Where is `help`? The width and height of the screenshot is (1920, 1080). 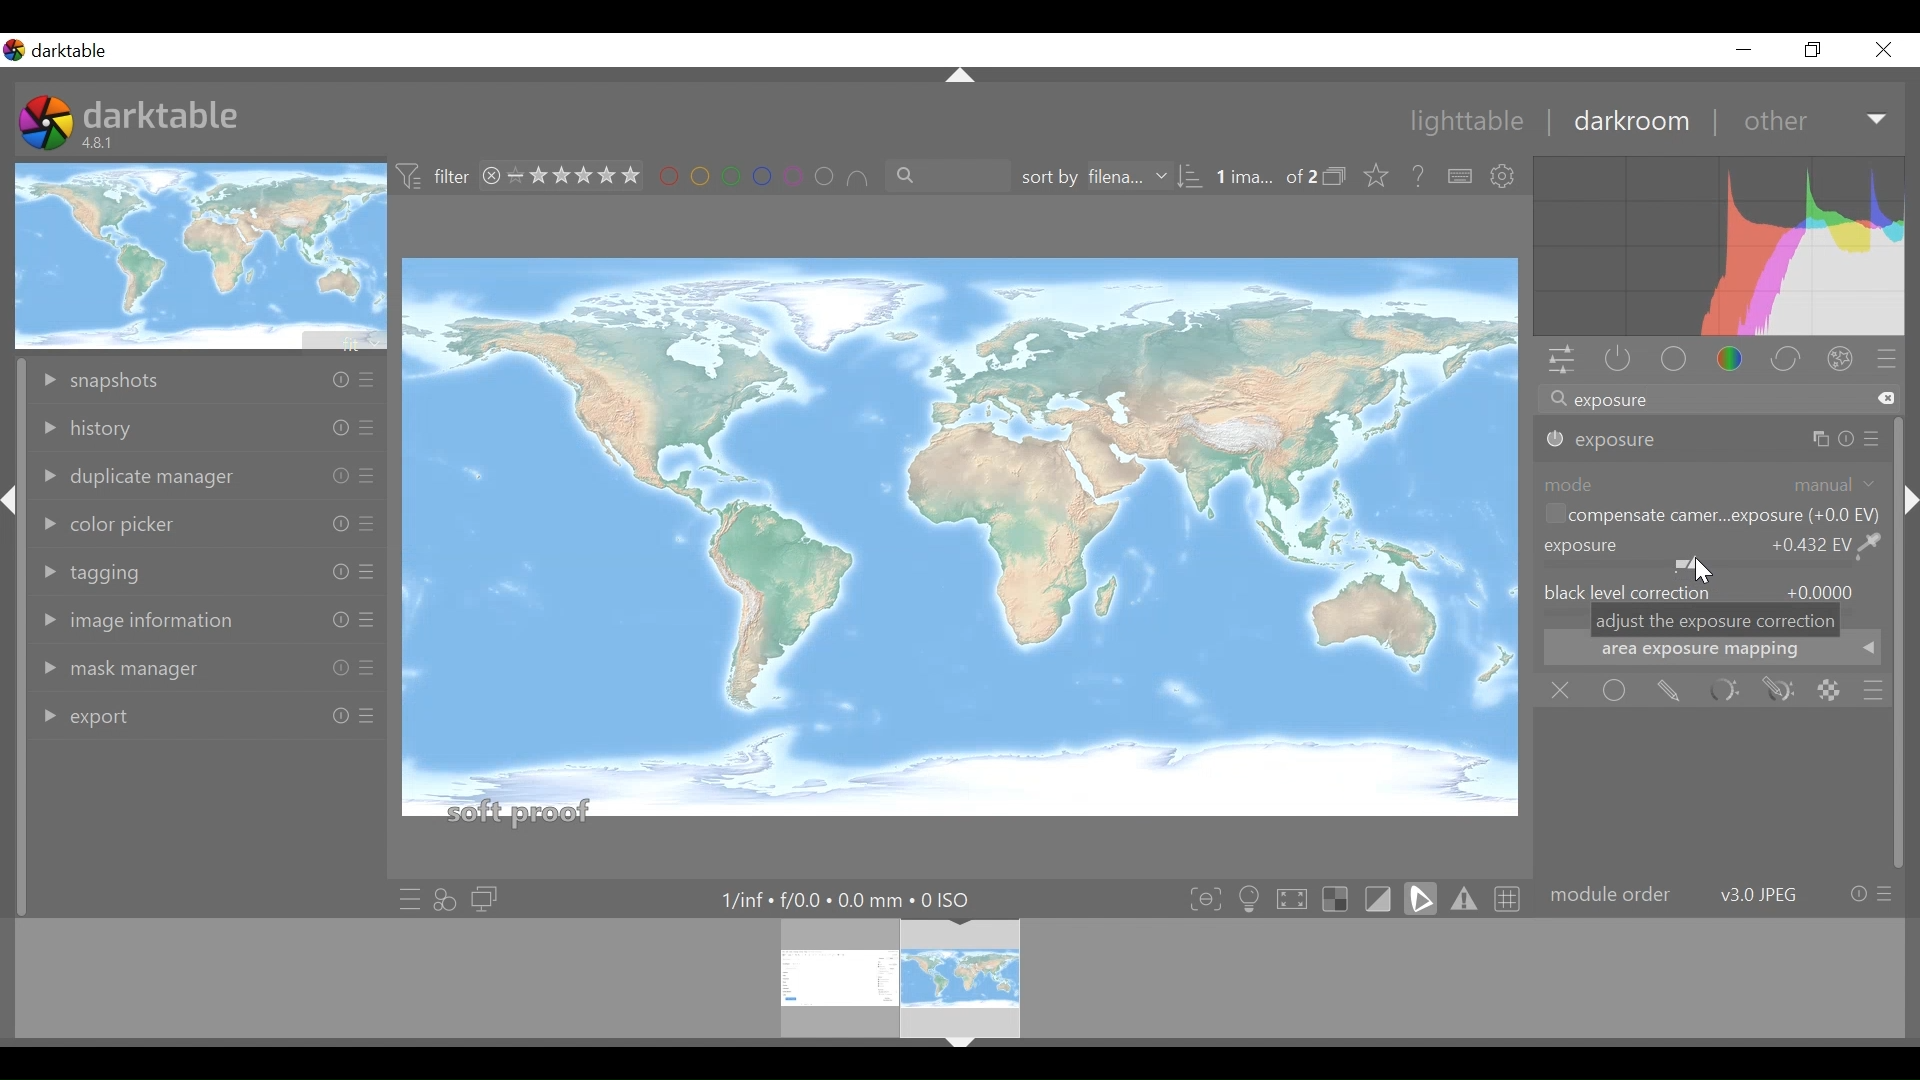 help is located at coordinates (1420, 177).